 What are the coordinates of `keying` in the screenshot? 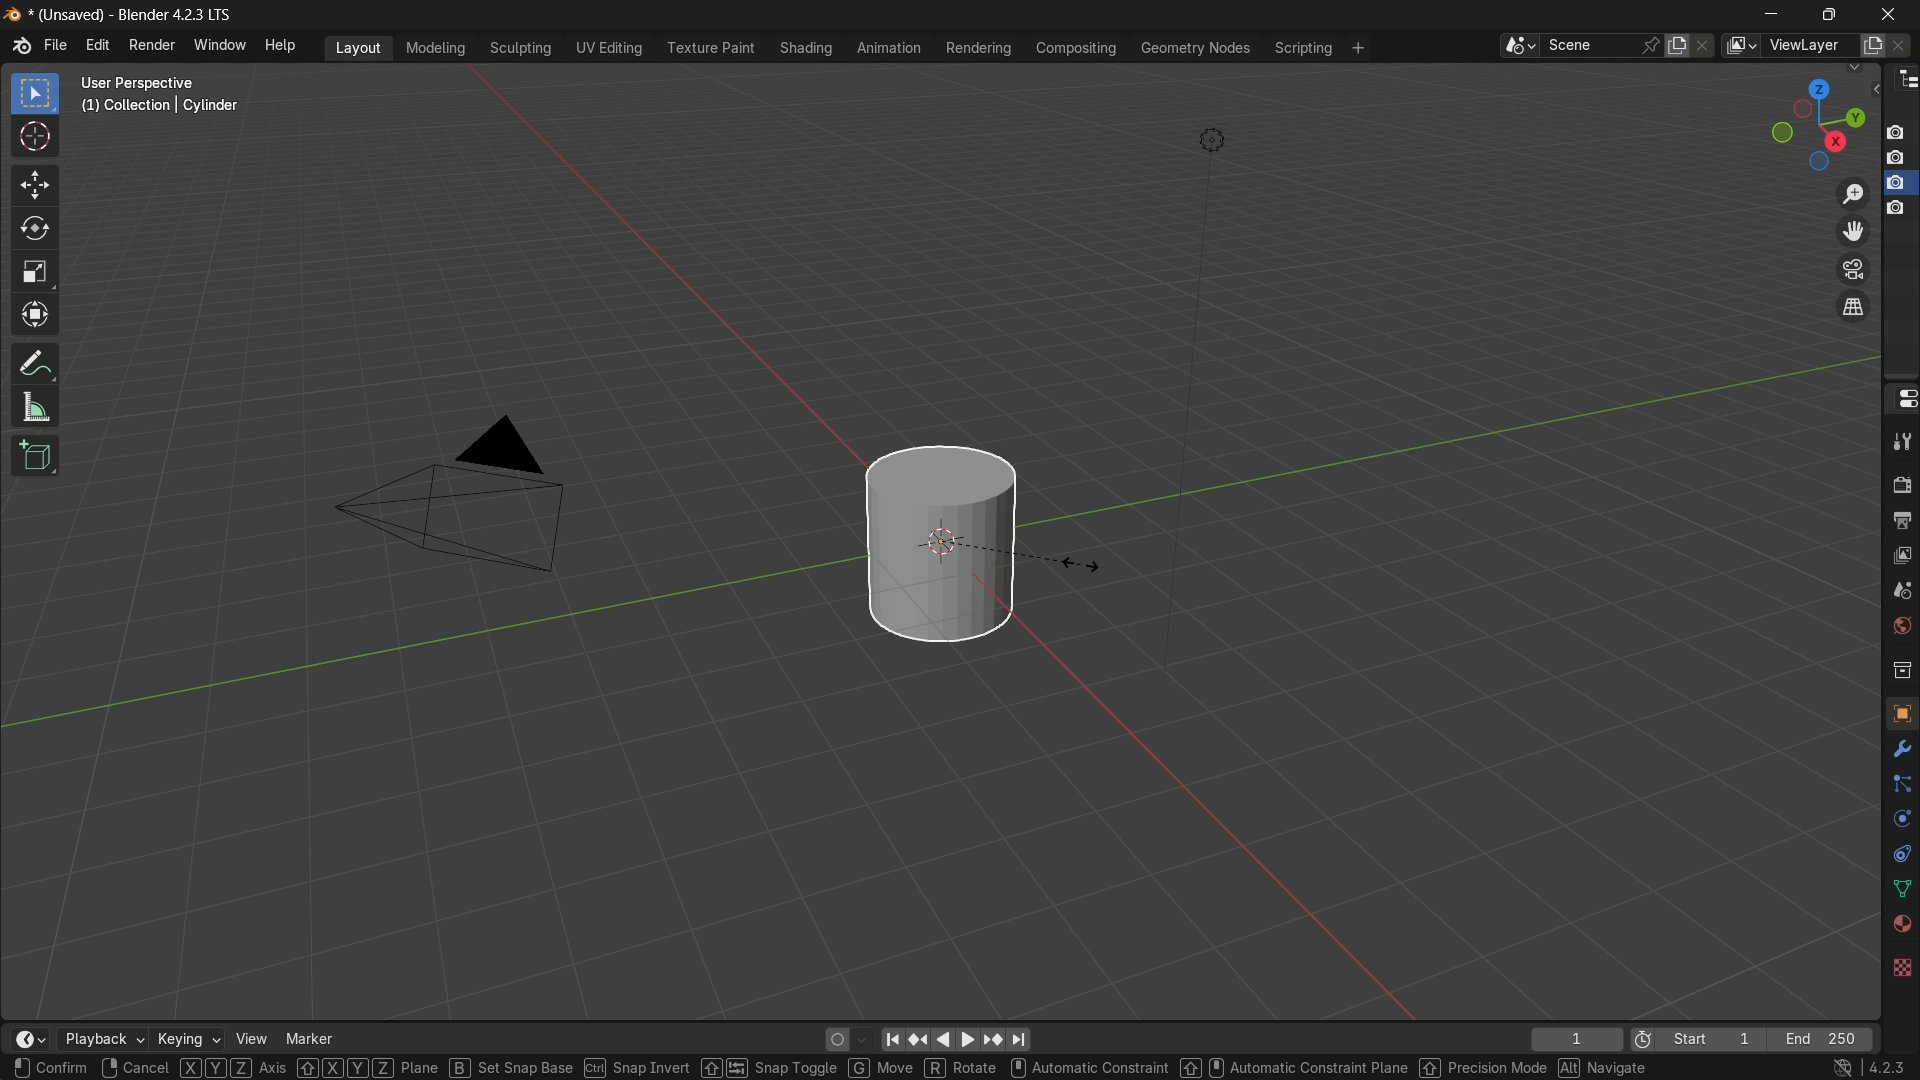 It's located at (189, 1039).